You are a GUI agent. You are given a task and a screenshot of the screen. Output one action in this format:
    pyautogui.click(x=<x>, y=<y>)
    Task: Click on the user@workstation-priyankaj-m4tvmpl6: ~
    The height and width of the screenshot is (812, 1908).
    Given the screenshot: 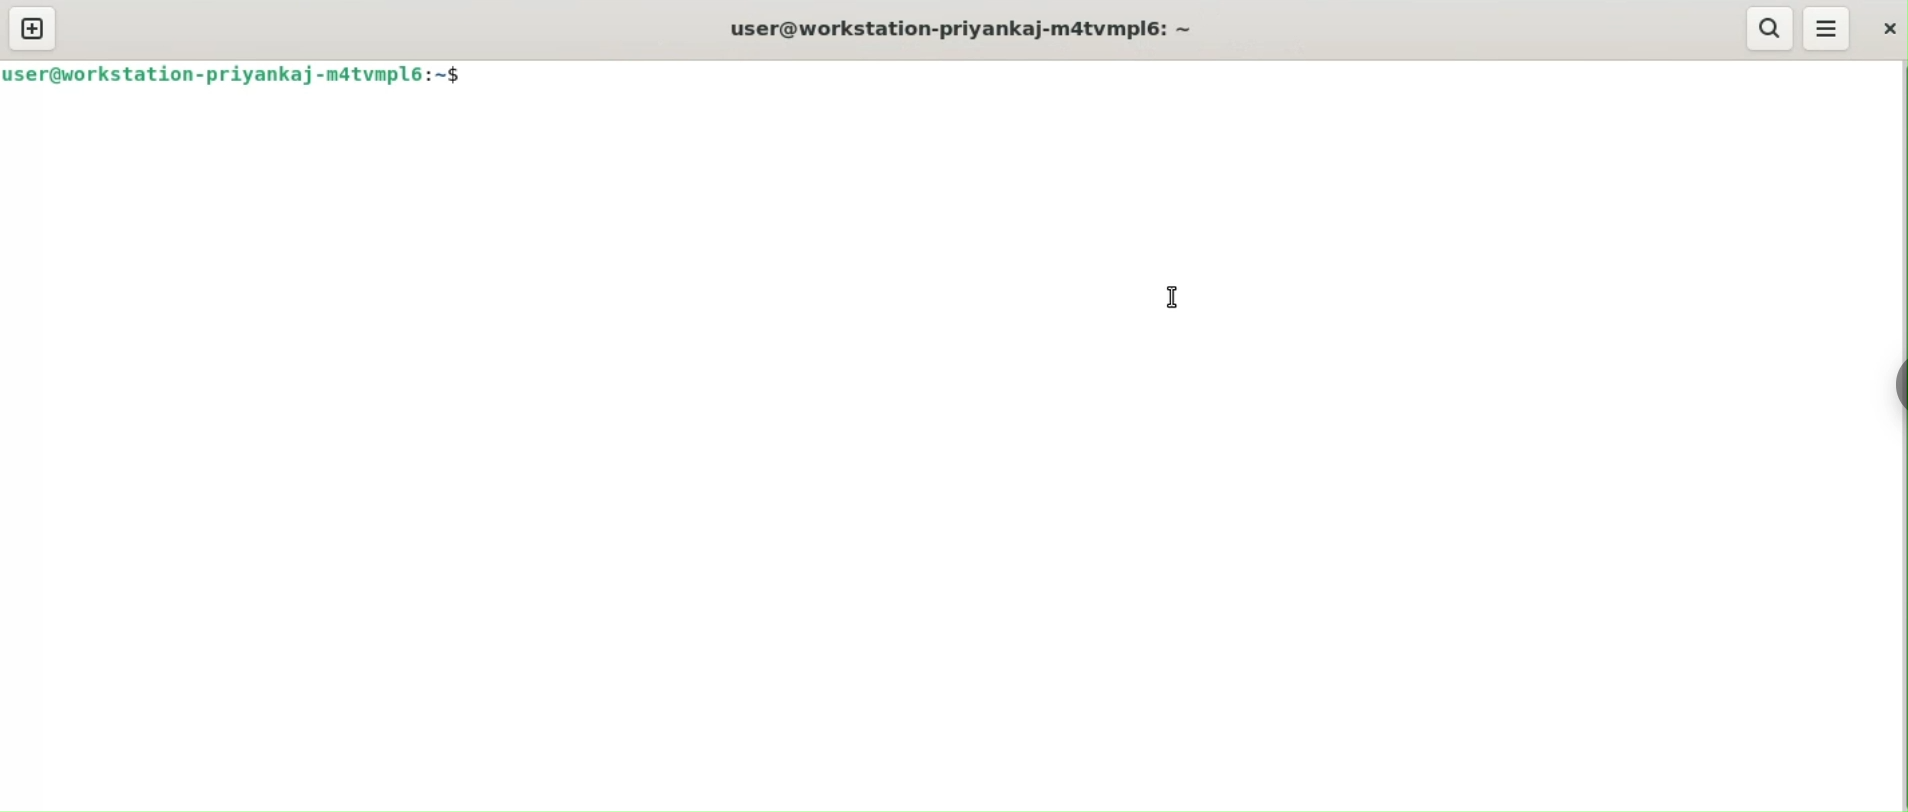 What is the action you would take?
    pyautogui.click(x=956, y=28)
    